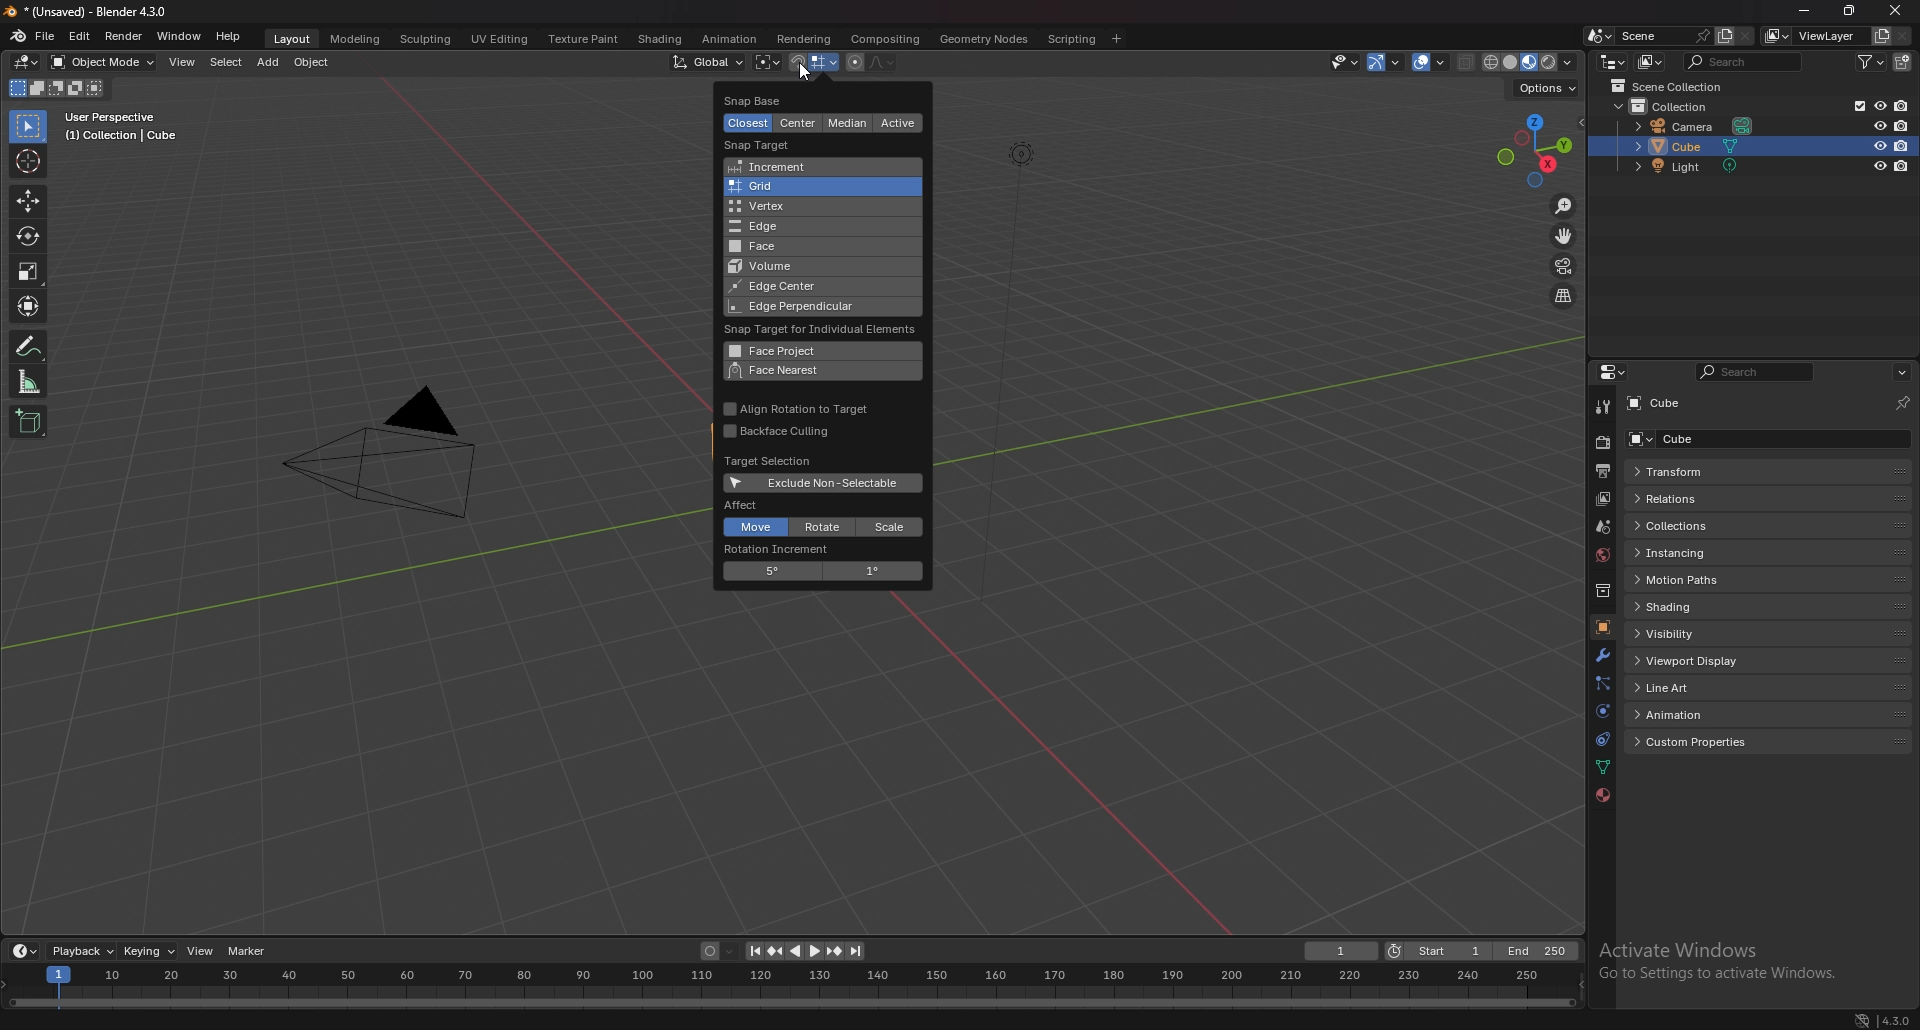  I want to click on minimize, so click(1805, 10).